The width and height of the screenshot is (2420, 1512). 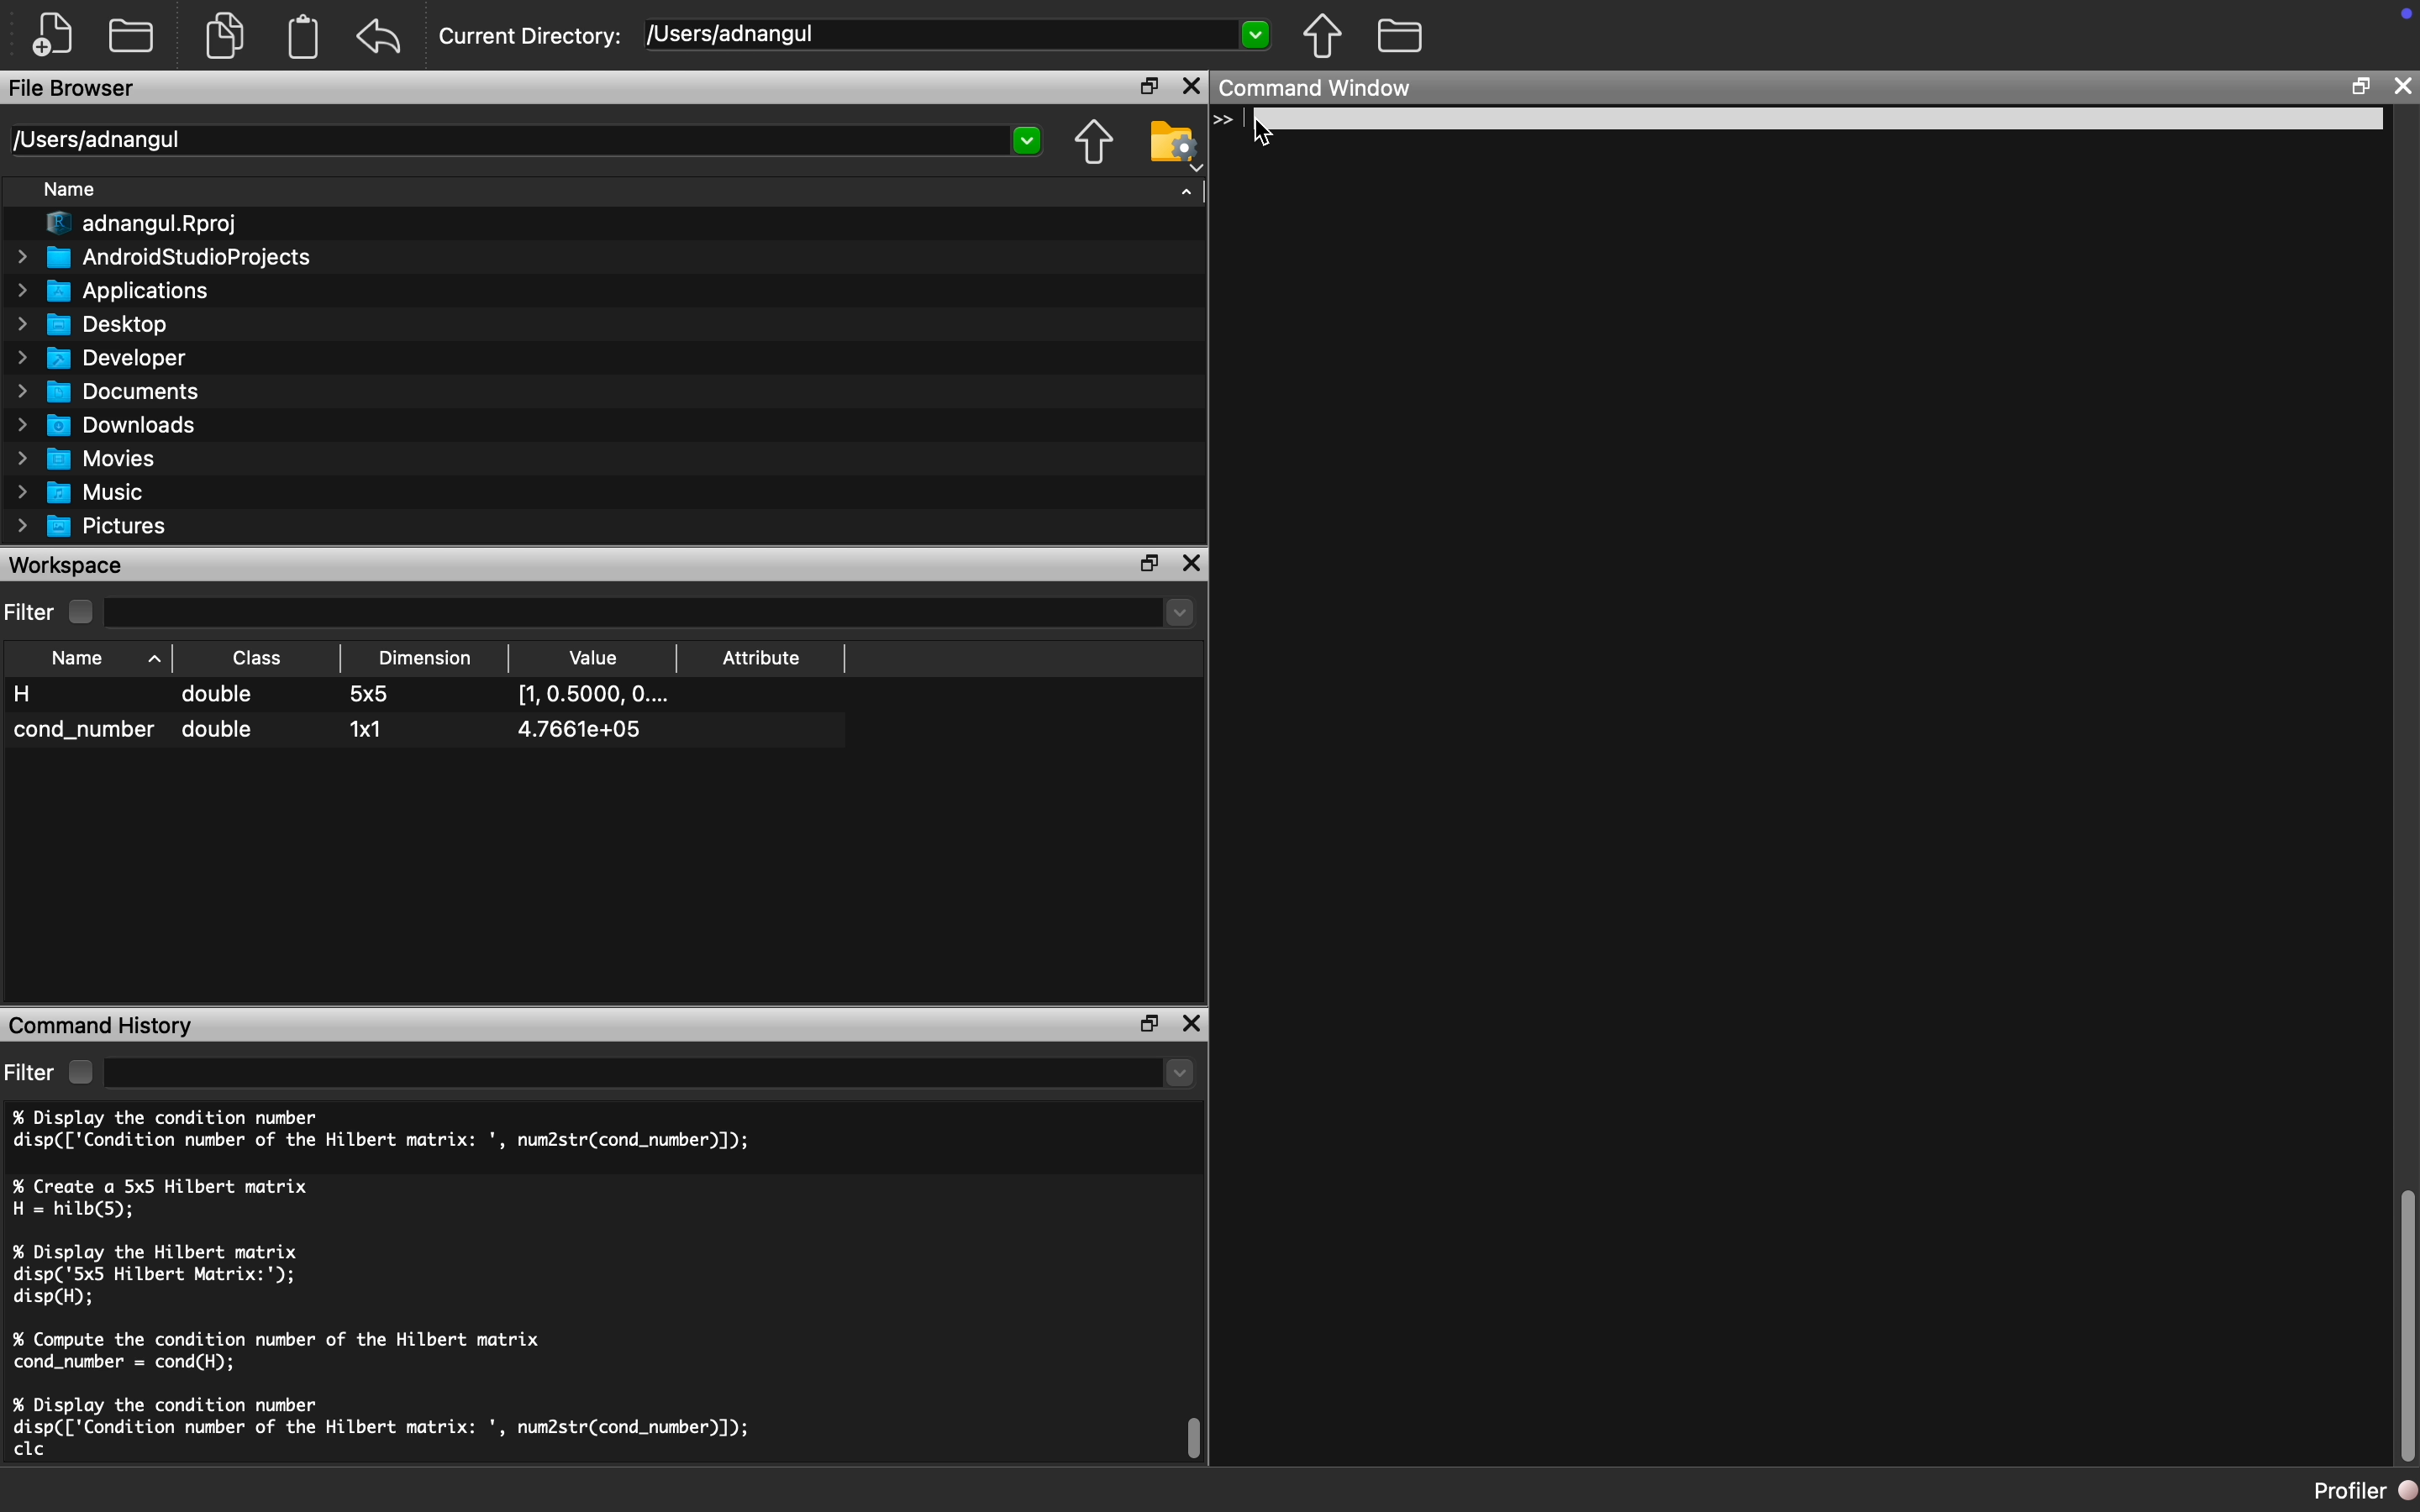 What do you see at coordinates (1191, 1028) in the screenshot?
I see `Close` at bounding box center [1191, 1028].